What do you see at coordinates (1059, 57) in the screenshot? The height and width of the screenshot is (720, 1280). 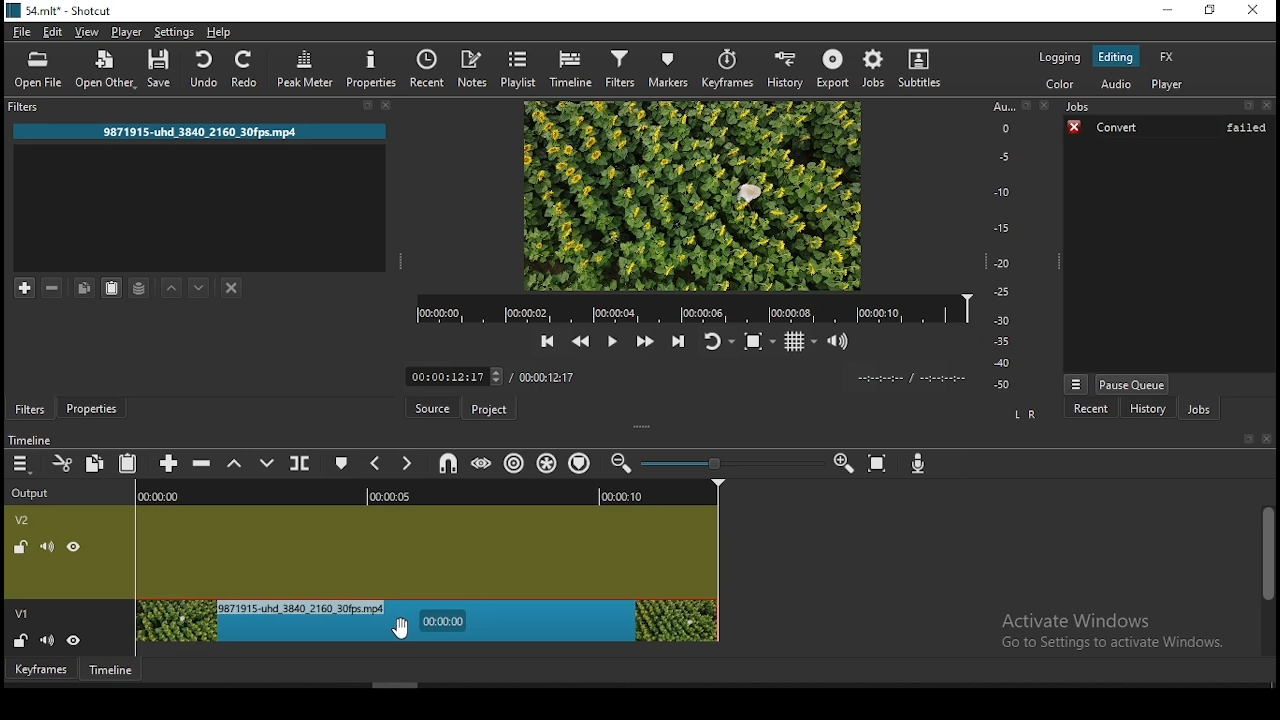 I see `logging` at bounding box center [1059, 57].